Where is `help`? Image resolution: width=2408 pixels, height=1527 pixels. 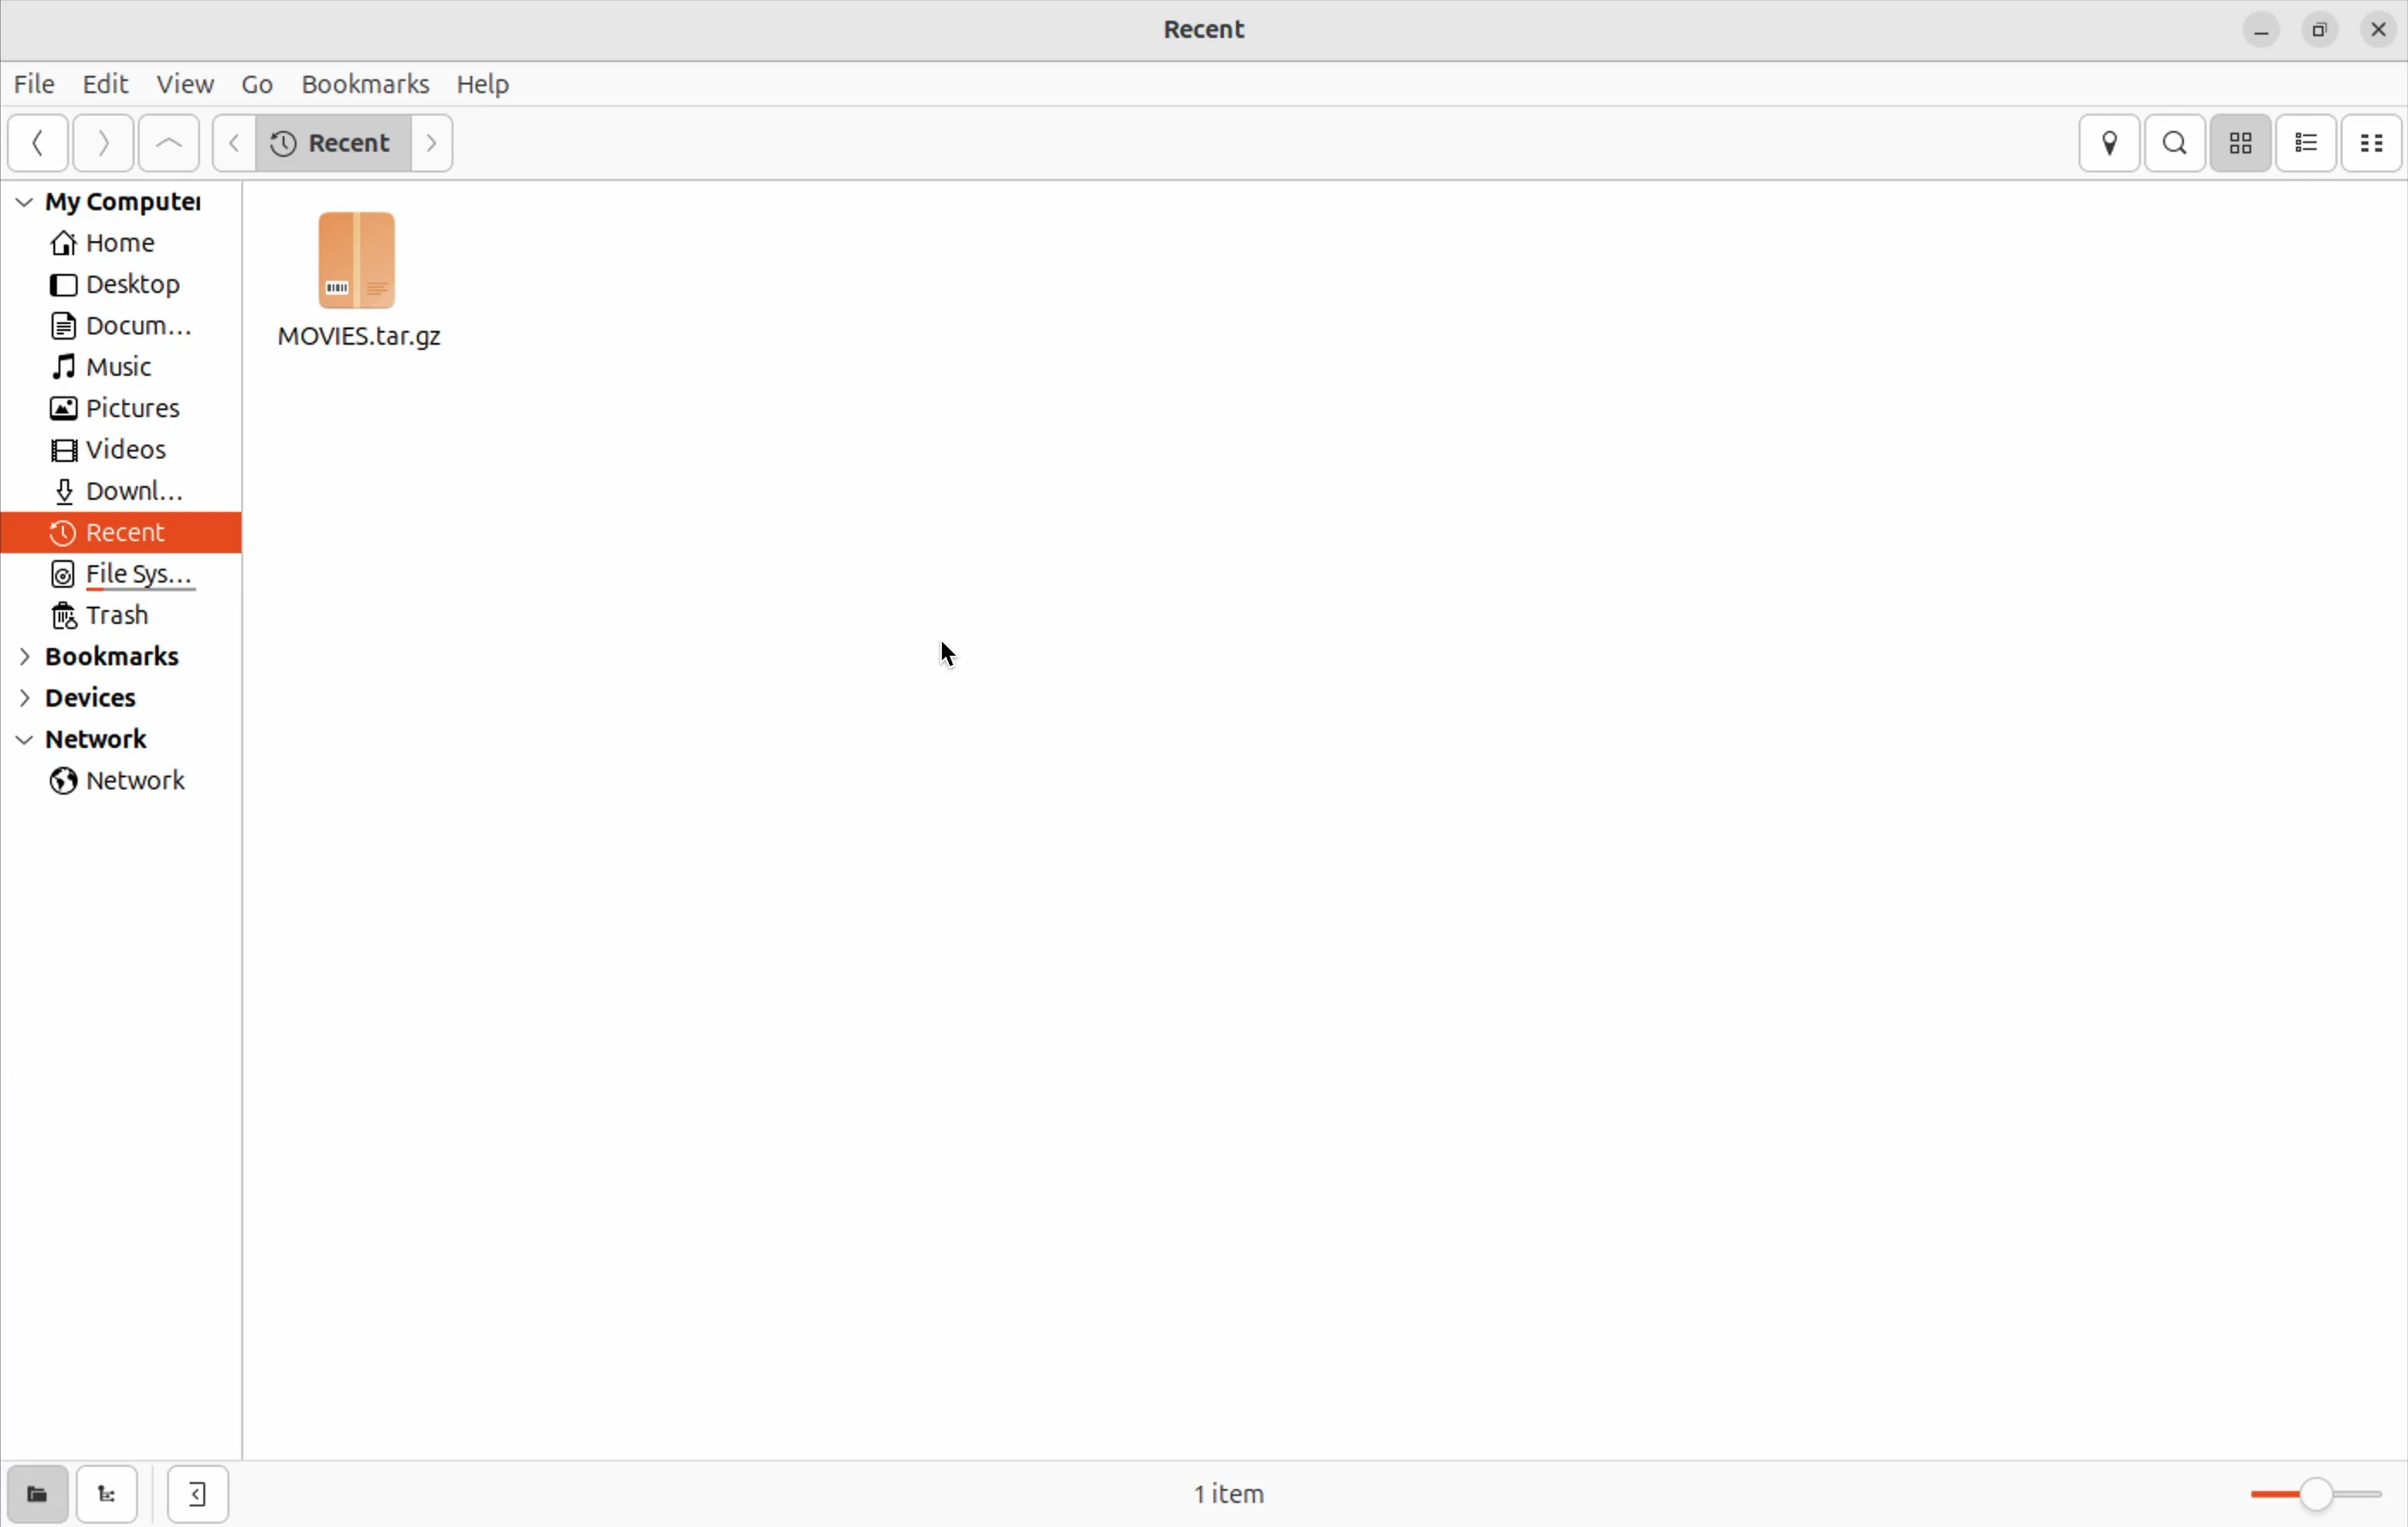
help is located at coordinates (486, 84).